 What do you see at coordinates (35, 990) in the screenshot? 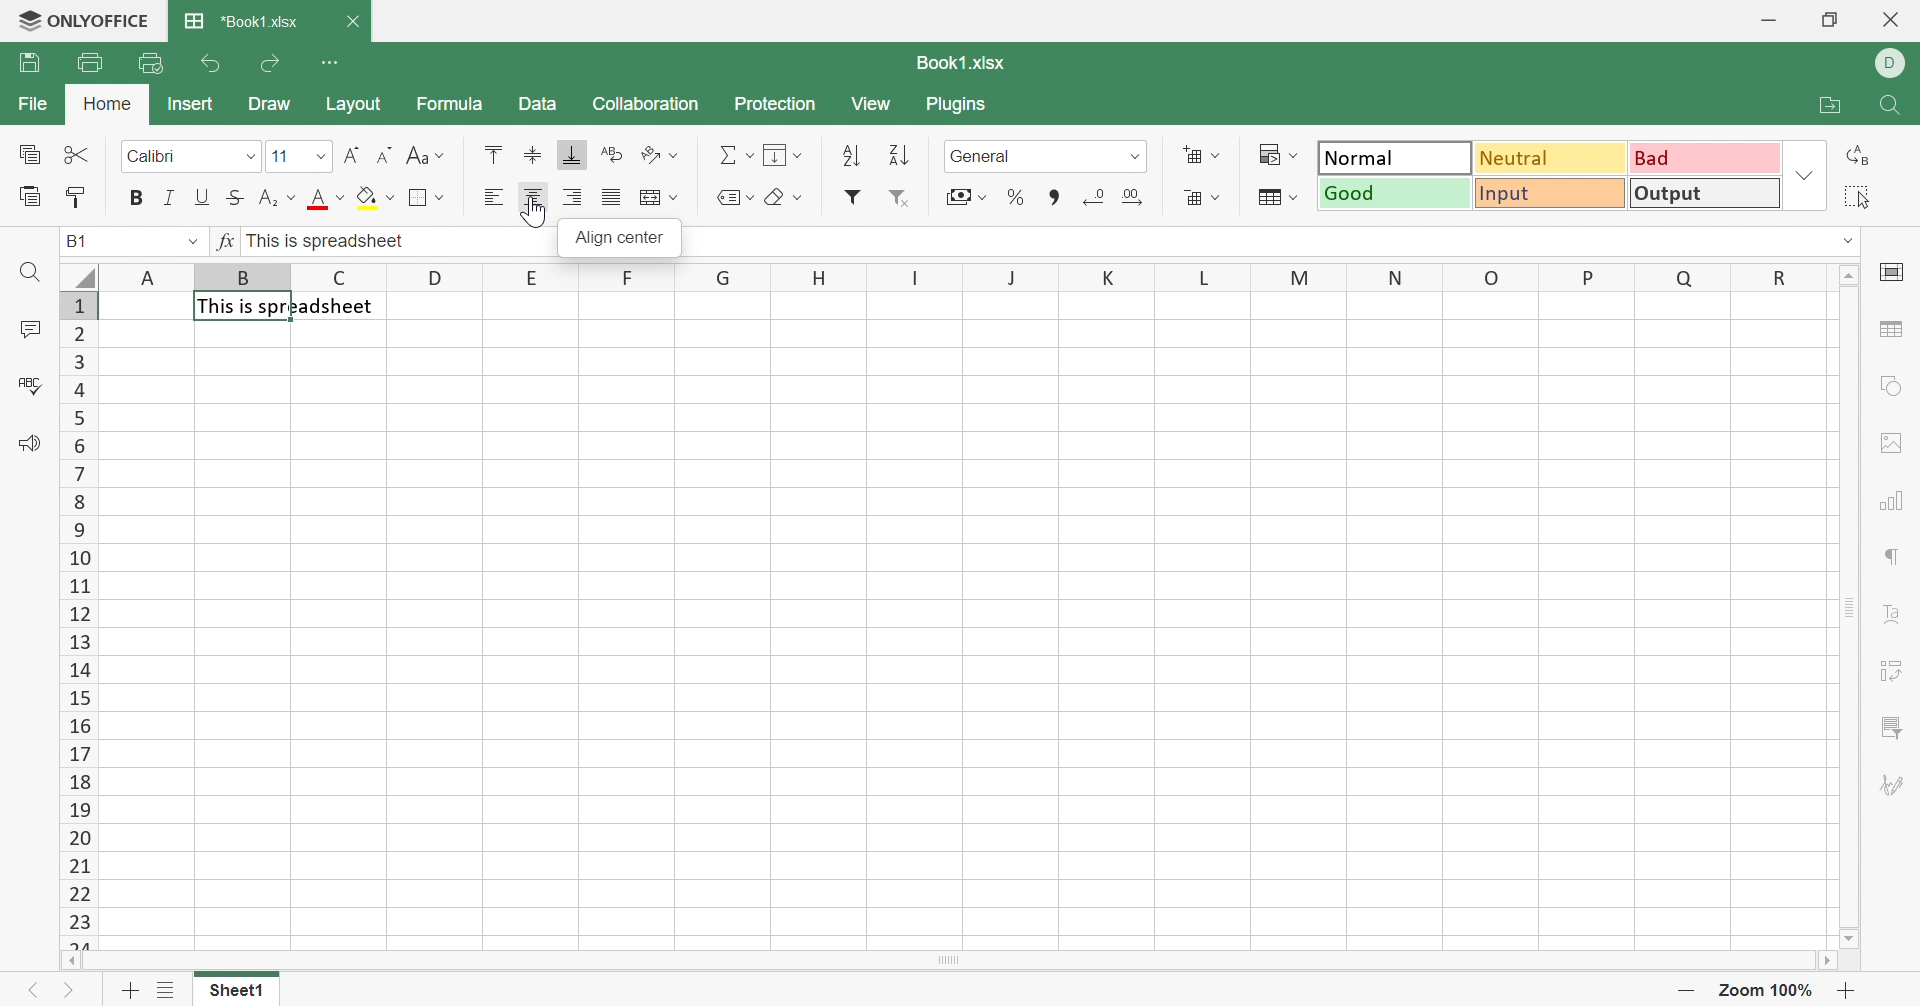
I see `Previous` at bounding box center [35, 990].